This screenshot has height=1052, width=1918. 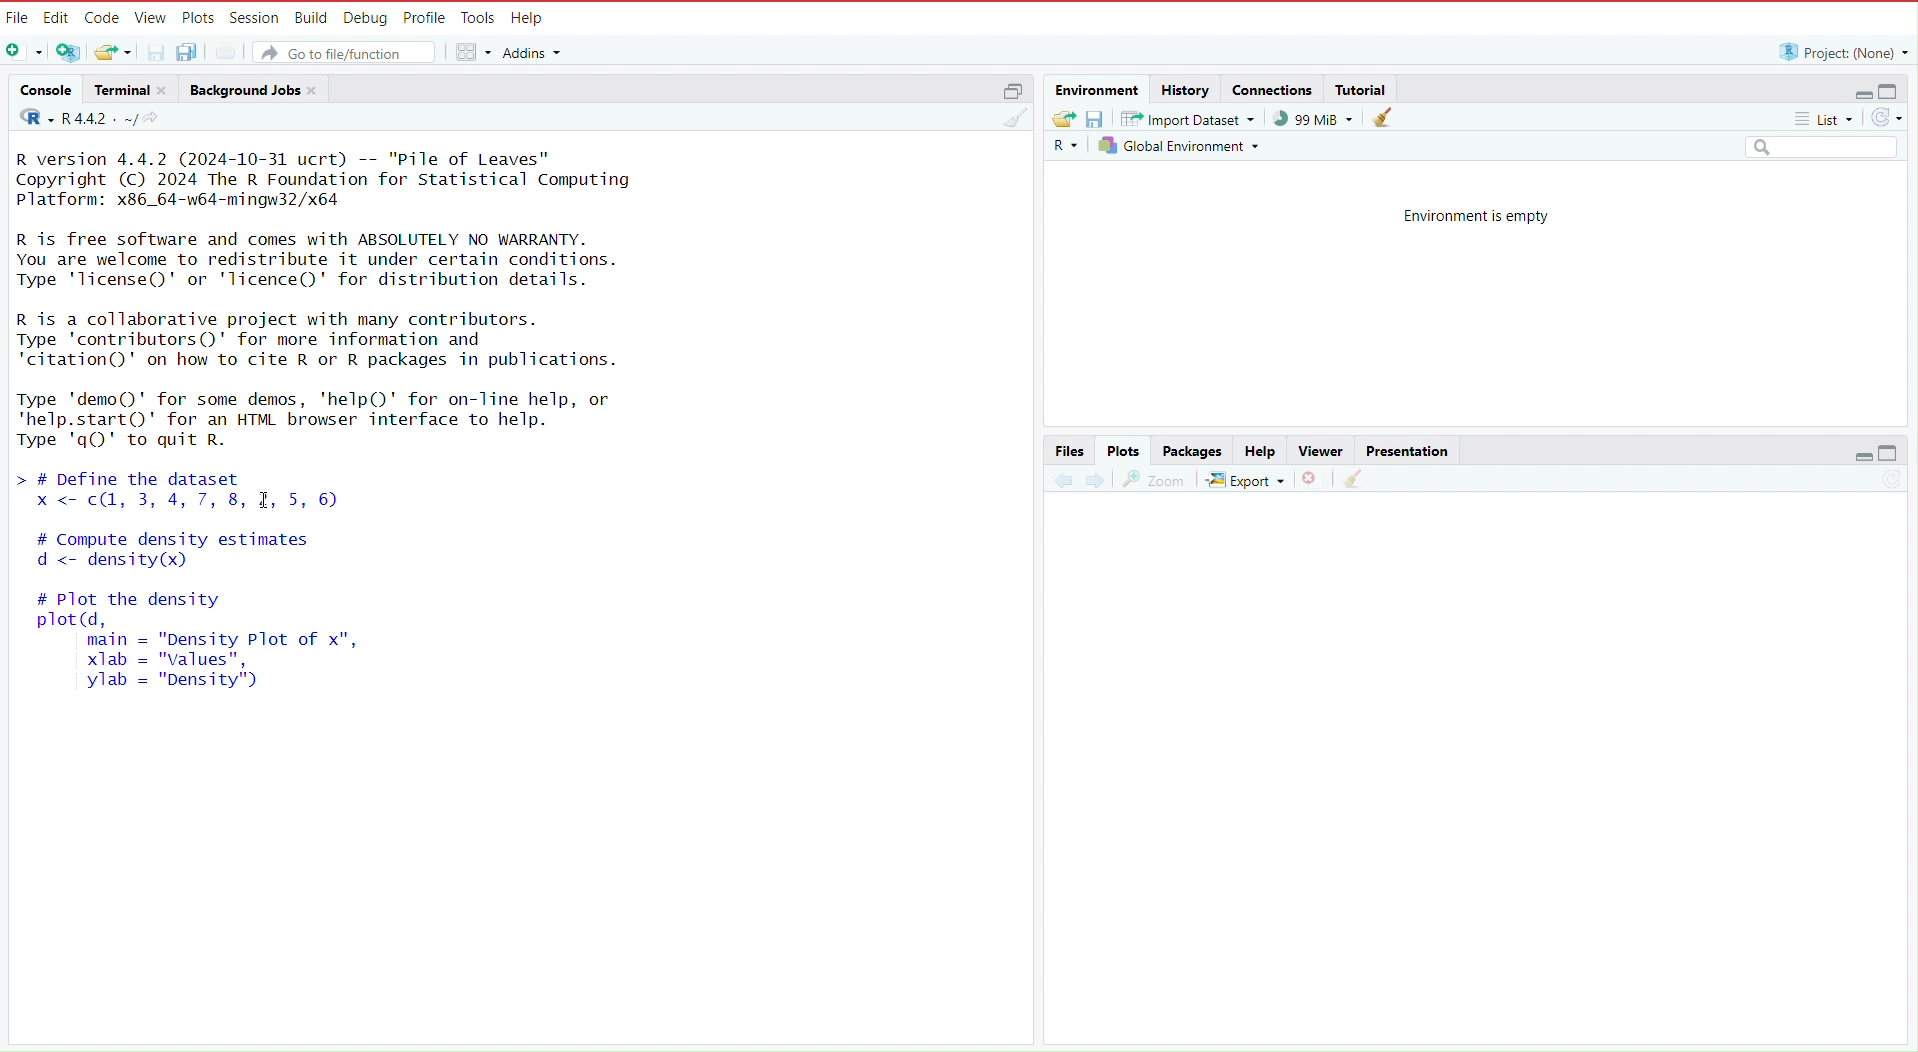 I want to click on environment is empty, so click(x=1465, y=214).